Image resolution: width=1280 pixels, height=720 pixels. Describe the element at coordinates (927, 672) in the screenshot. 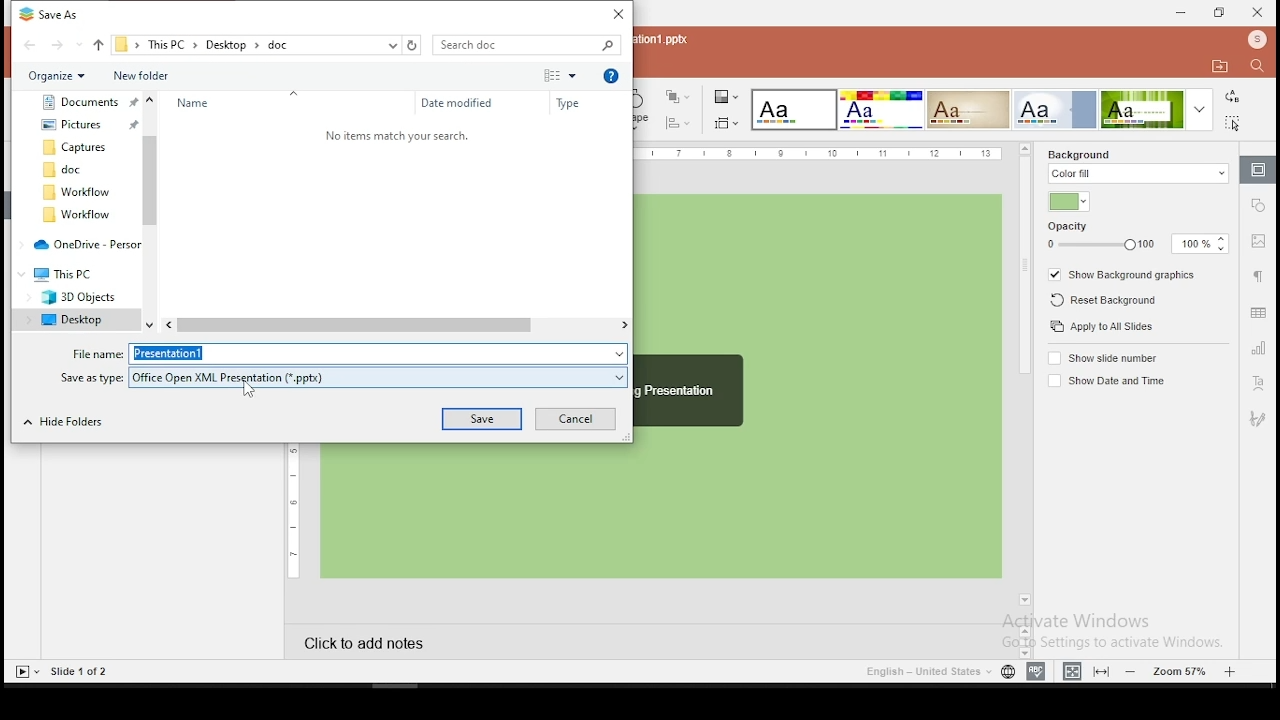

I see `language` at that location.